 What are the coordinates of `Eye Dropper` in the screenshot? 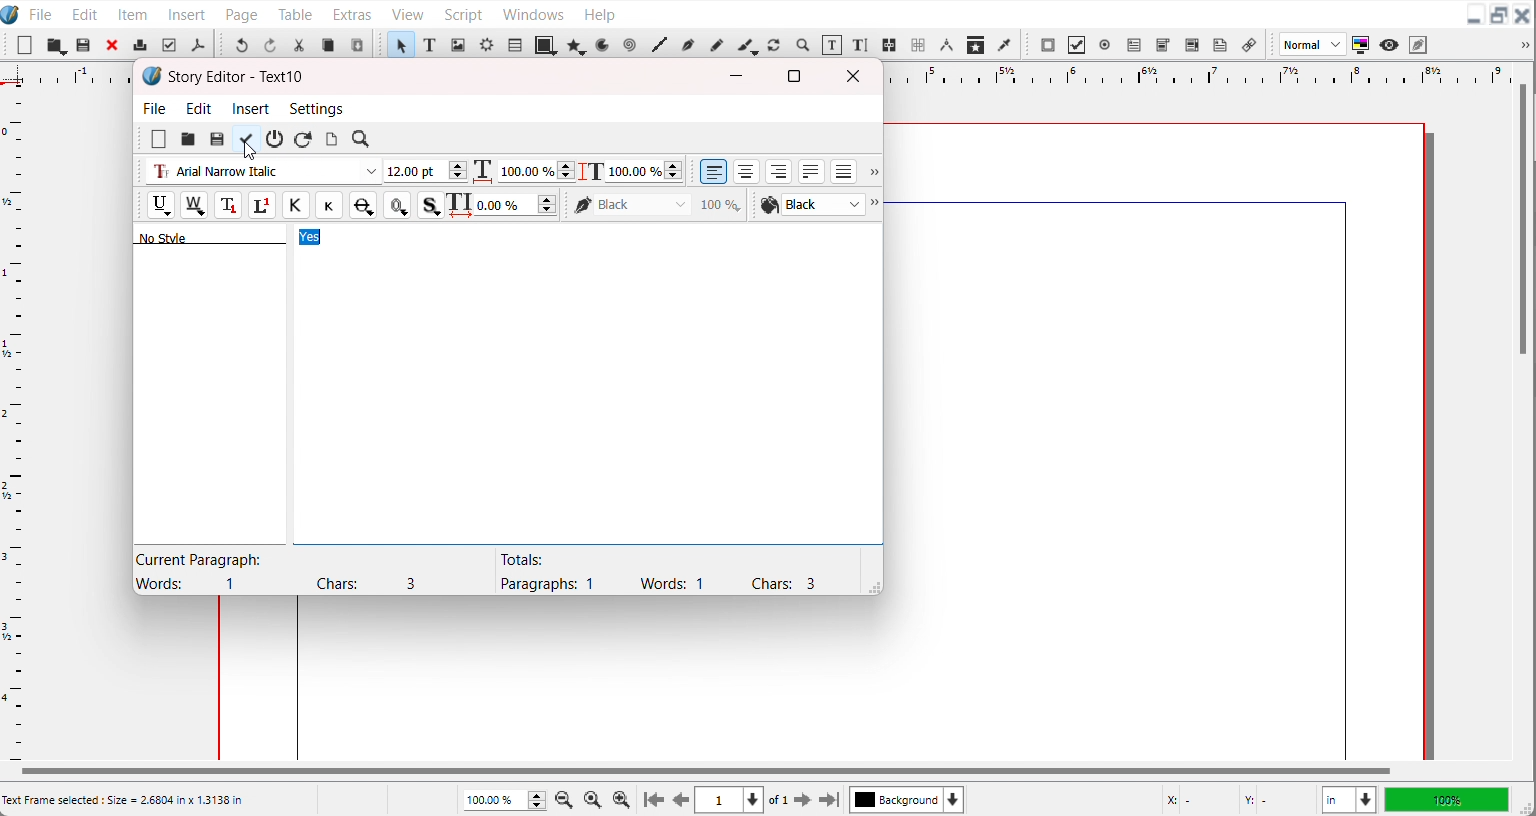 It's located at (1006, 44).